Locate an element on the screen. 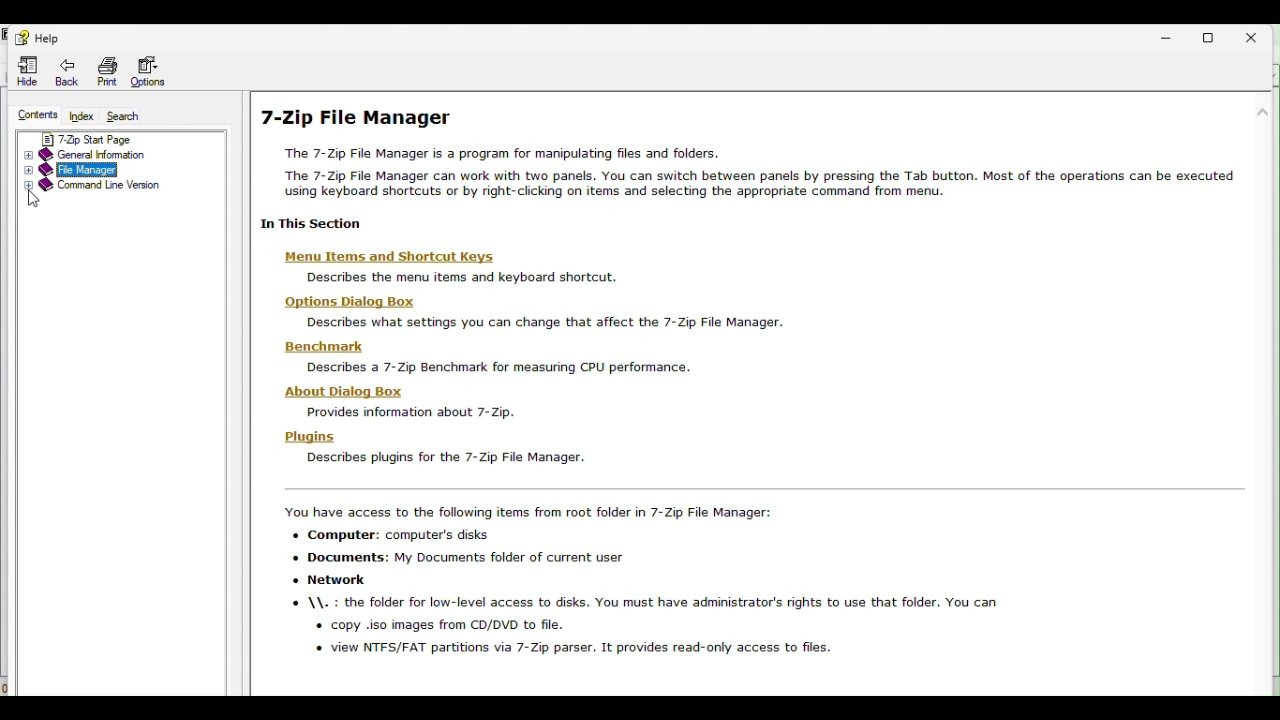  Hide is located at coordinates (29, 70).